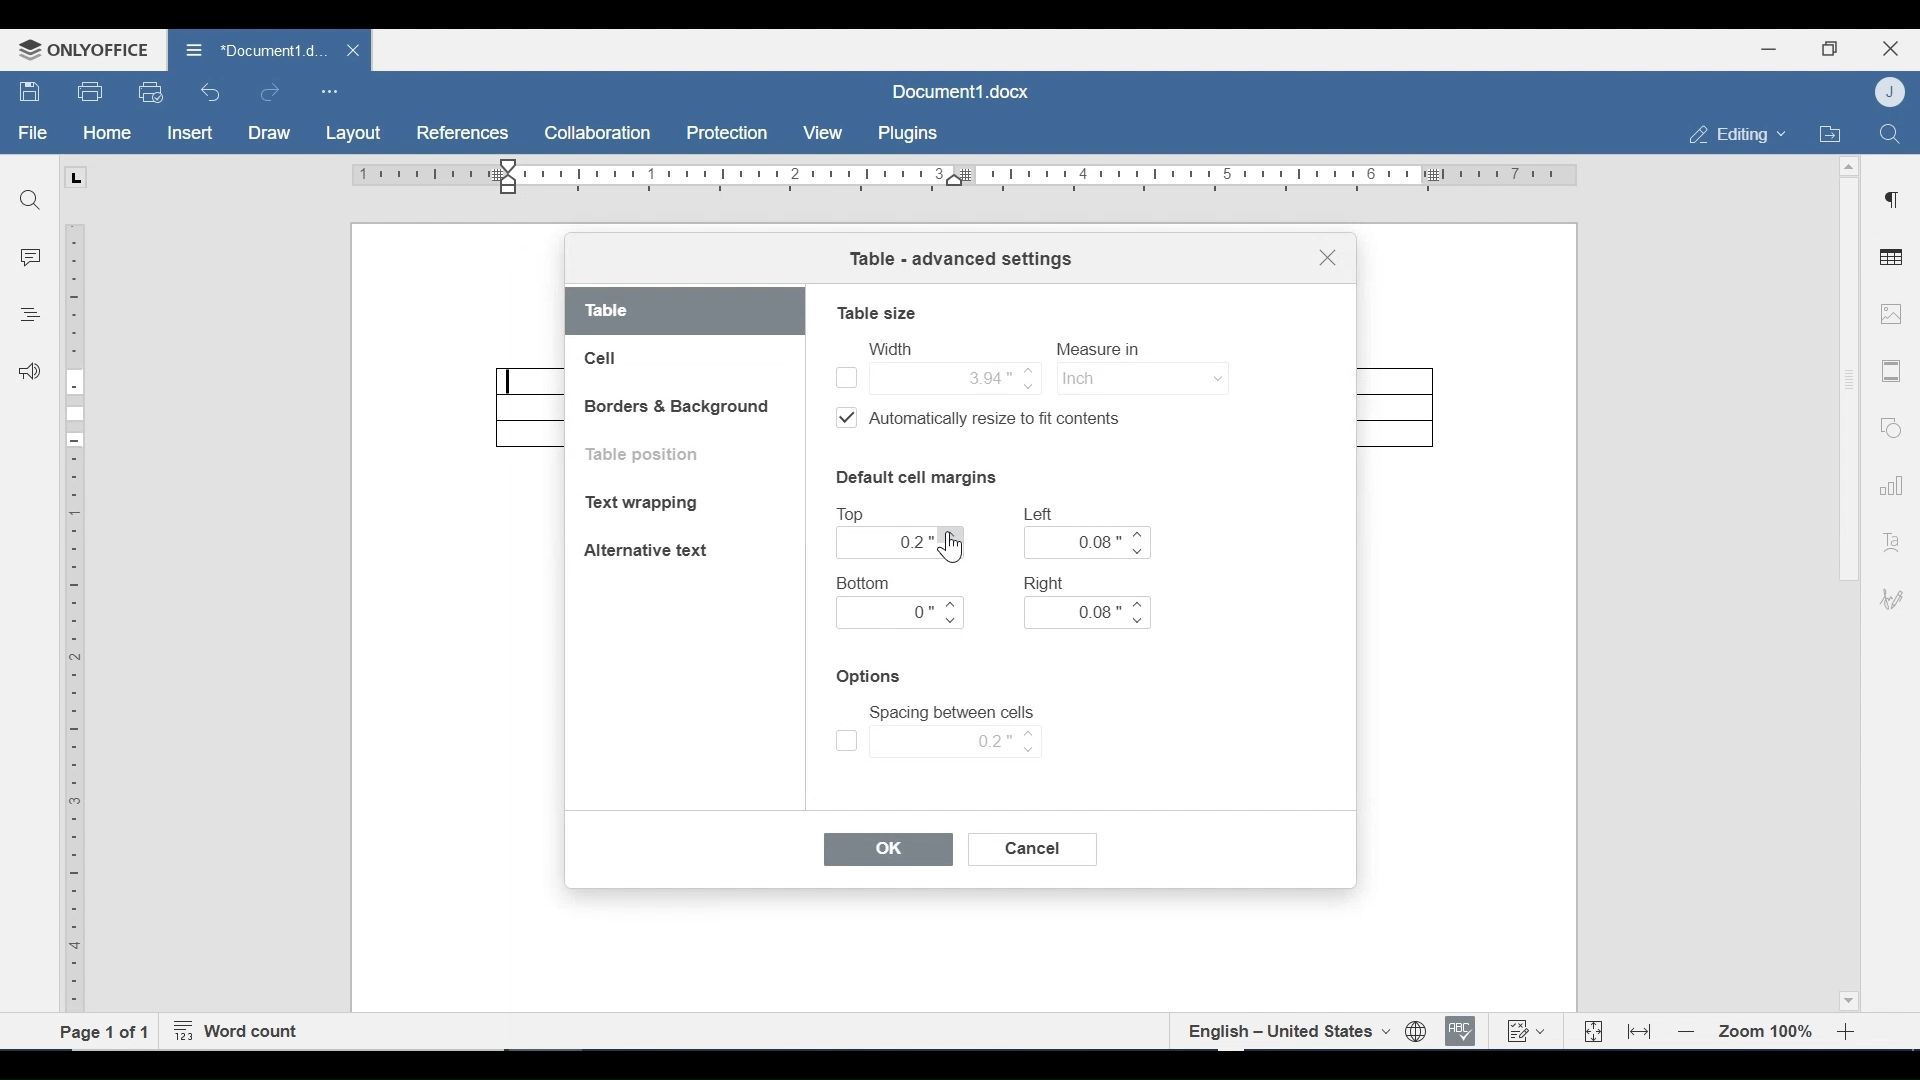 Image resolution: width=1920 pixels, height=1080 pixels. I want to click on 3.94, so click(936, 376).